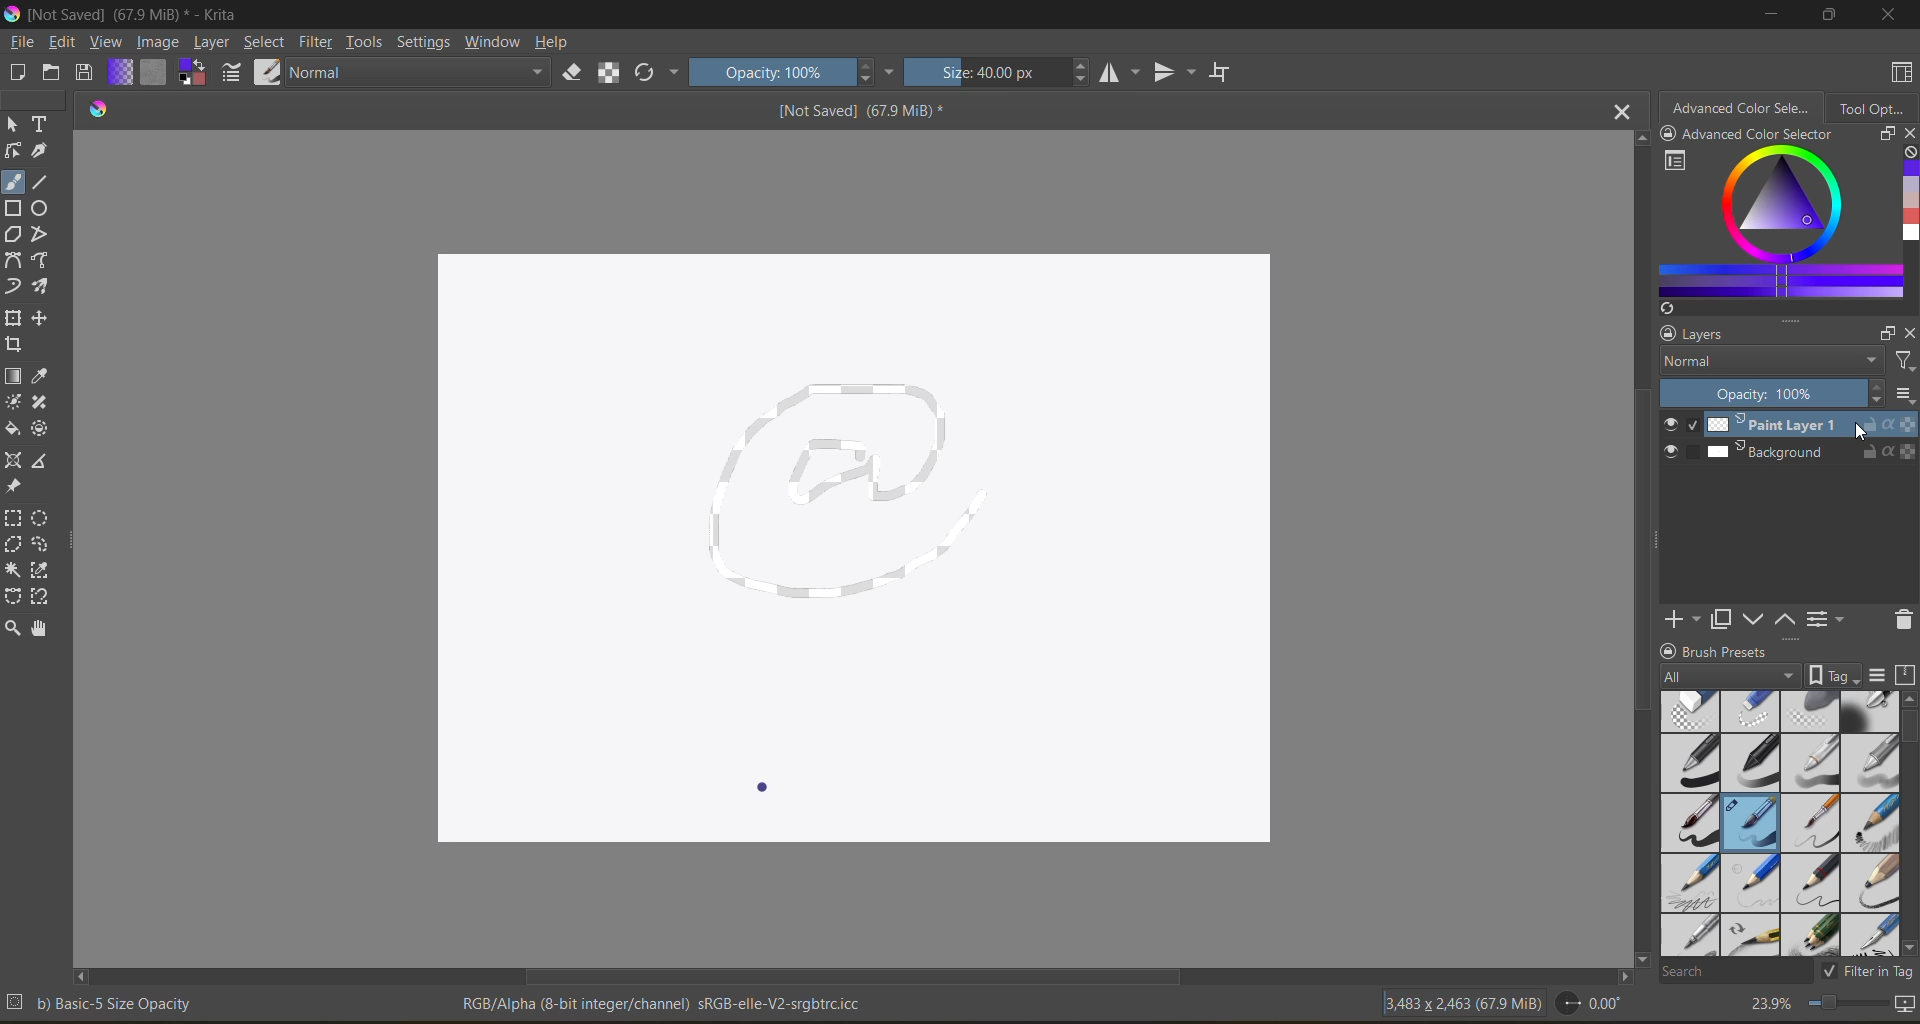 Image resolution: width=1920 pixels, height=1024 pixels. Describe the element at coordinates (1870, 823) in the screenshot. I see `pencil` at that location.